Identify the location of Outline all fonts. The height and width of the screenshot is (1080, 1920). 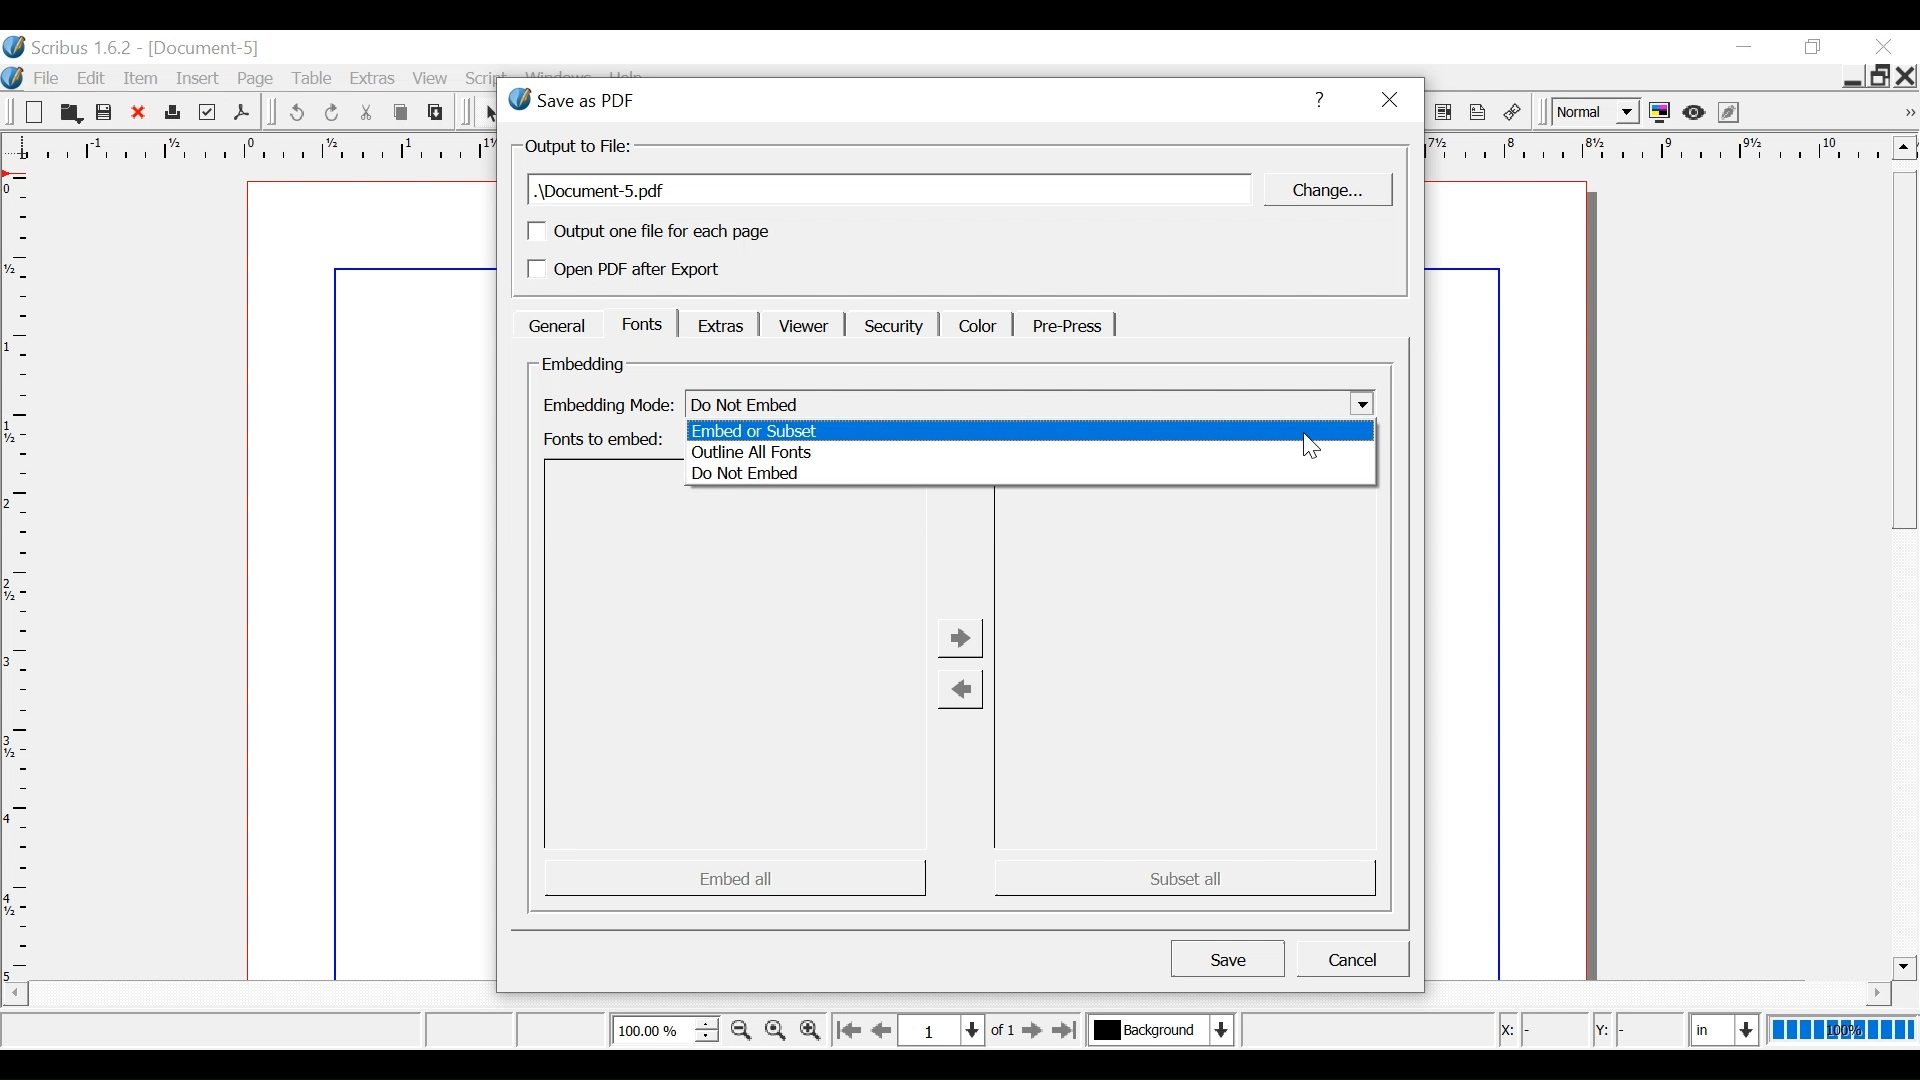
(1033, 452).